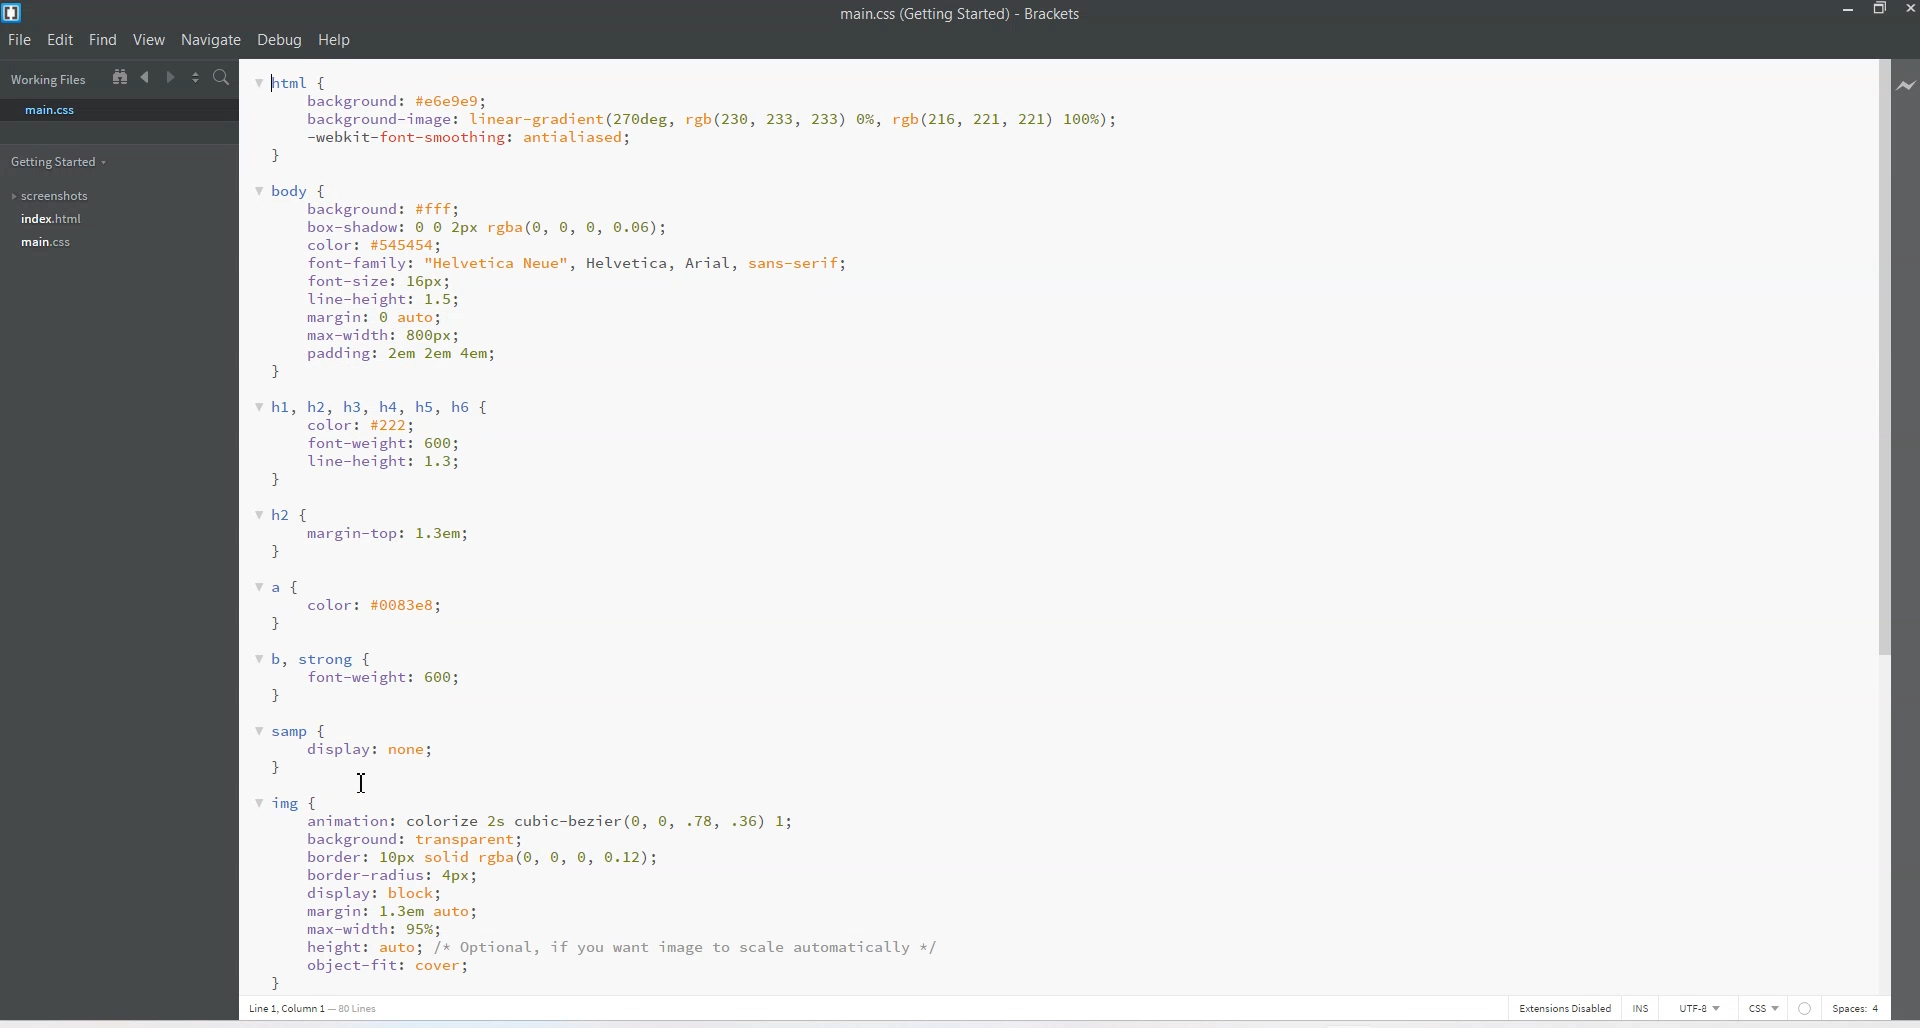 The image size is (1920, 1028). Describe the element at coordinates (48, 81) in the screenshot. I see `Working Files` at that location.